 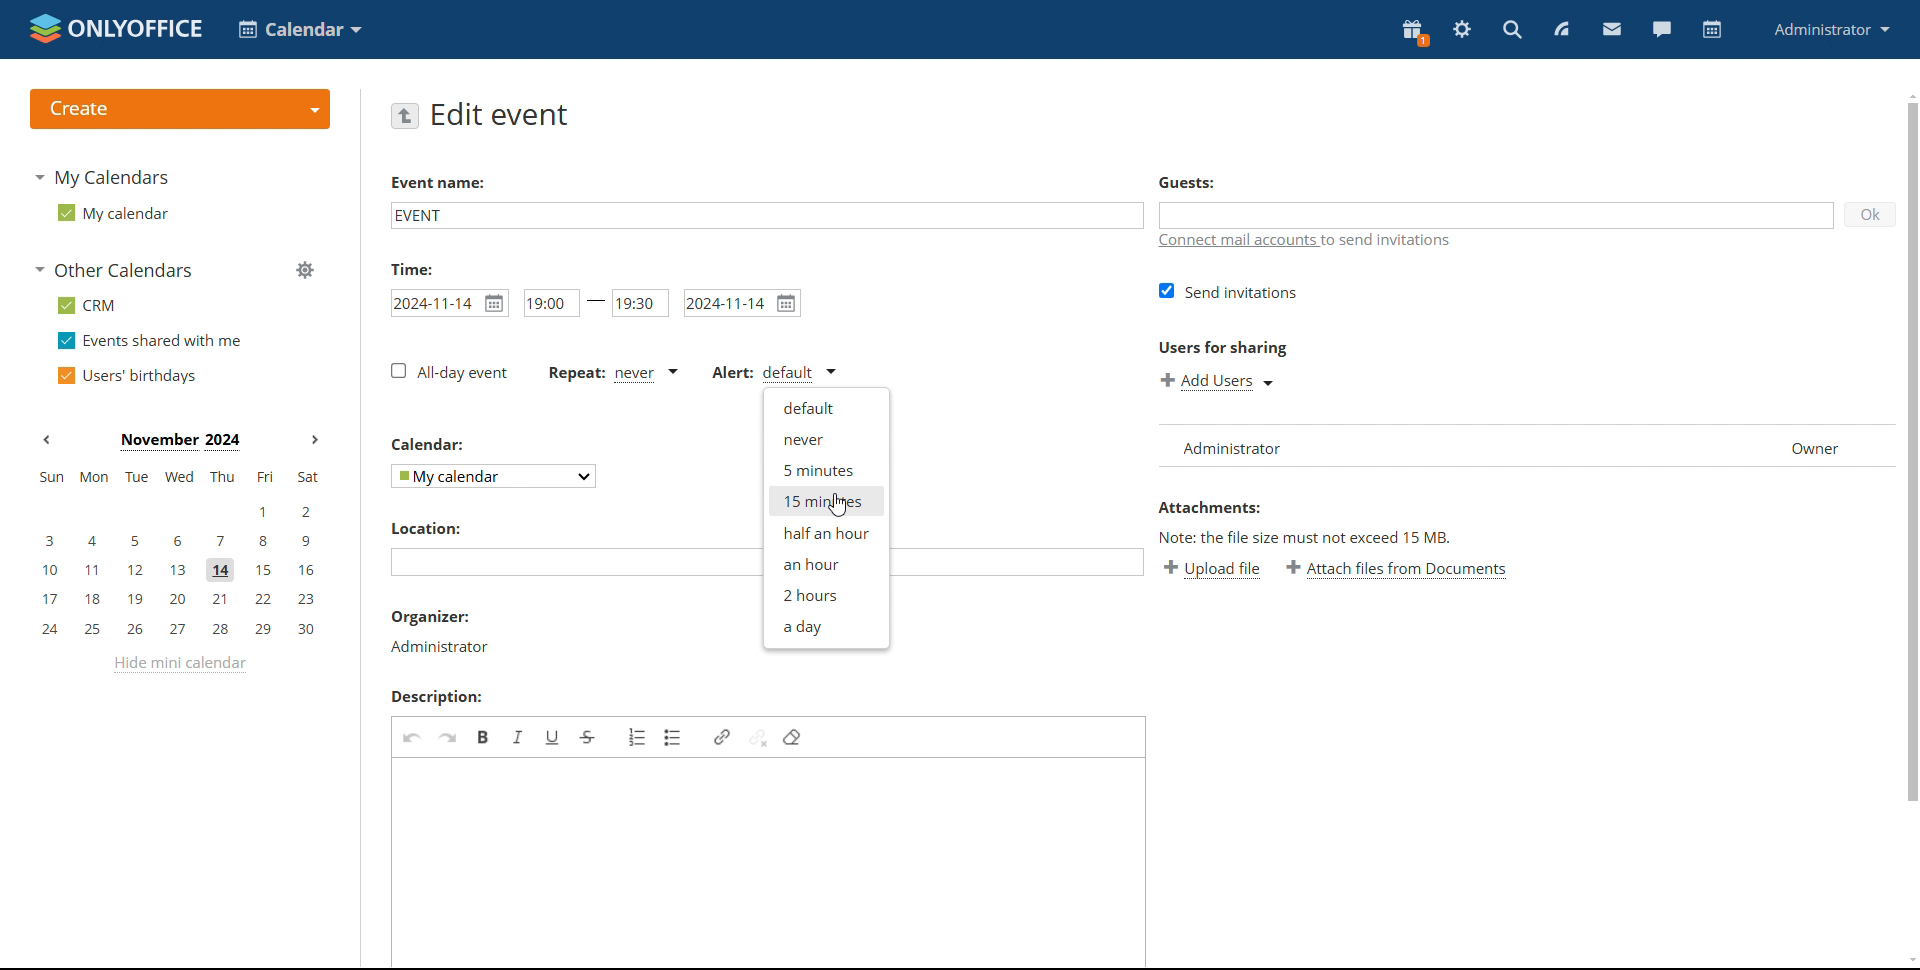 What do you see at coordinates (824, 594) in the screenshot?
I see `2 hours` at bounding box center [824, 594].